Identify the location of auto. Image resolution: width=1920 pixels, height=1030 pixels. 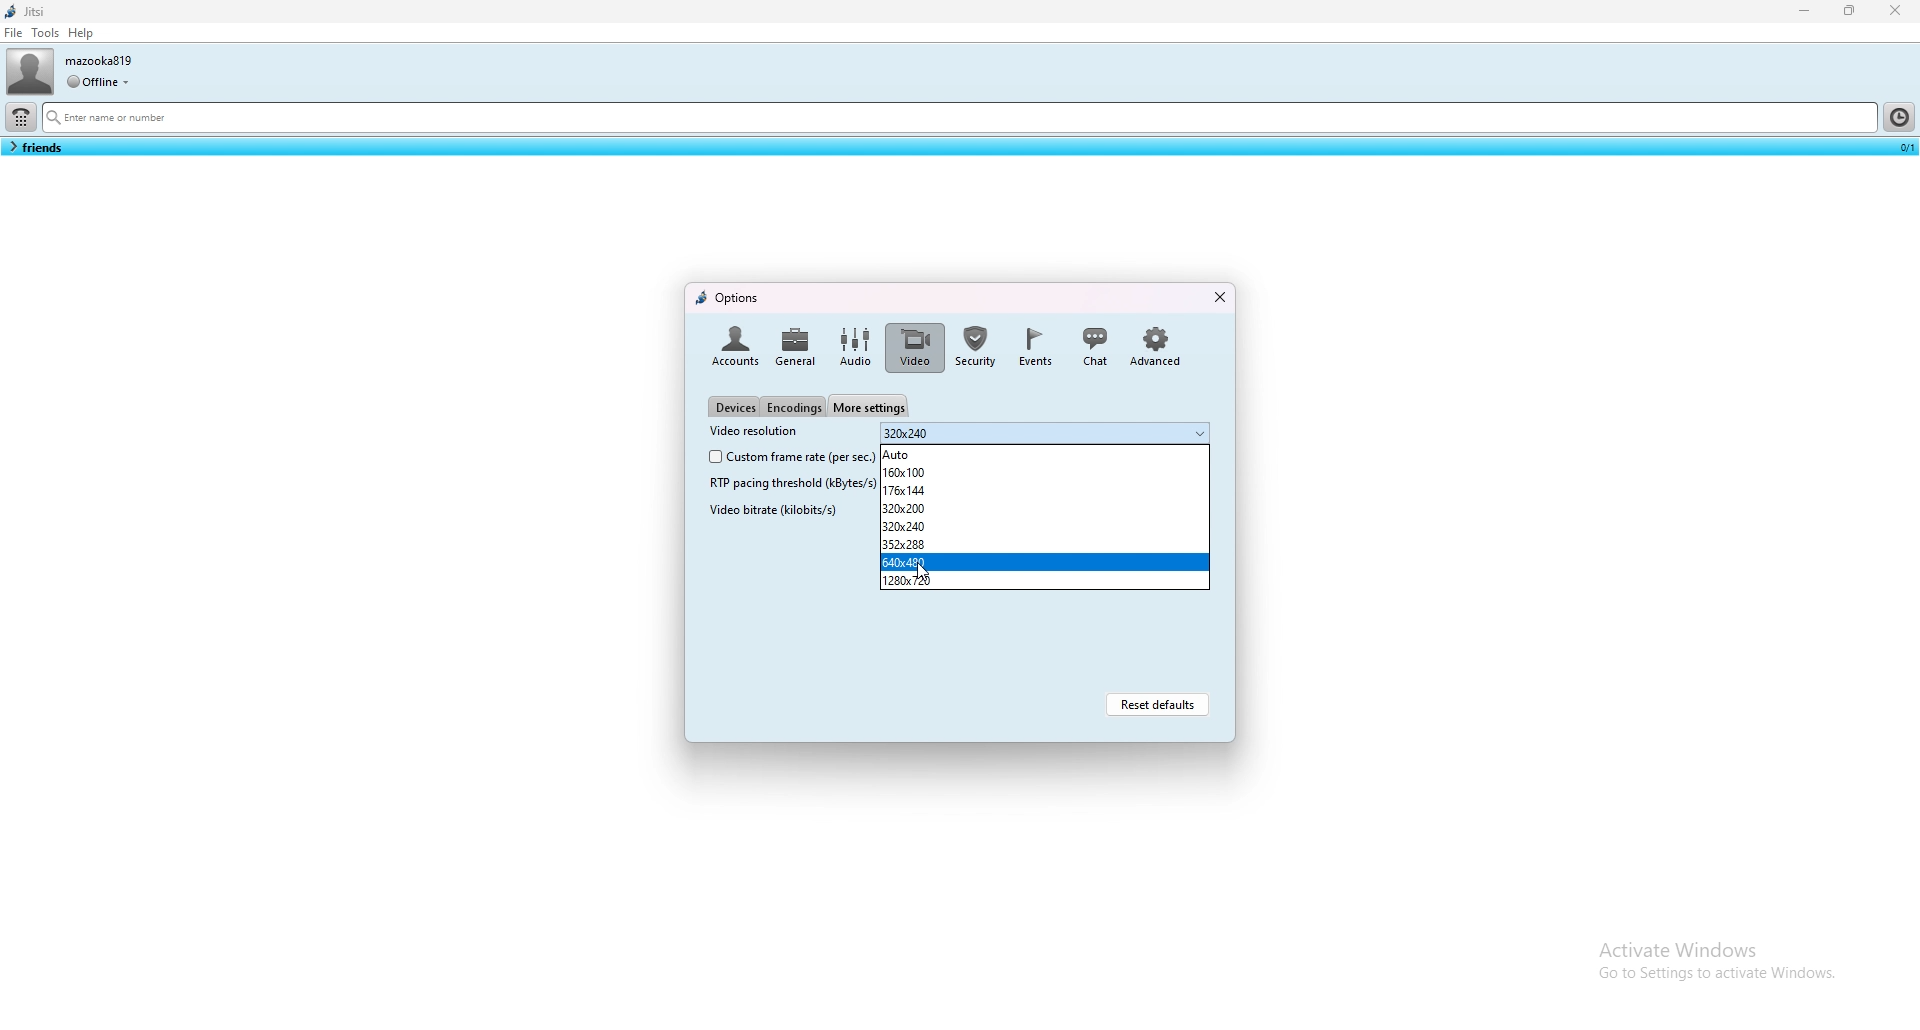
(1045, 454).